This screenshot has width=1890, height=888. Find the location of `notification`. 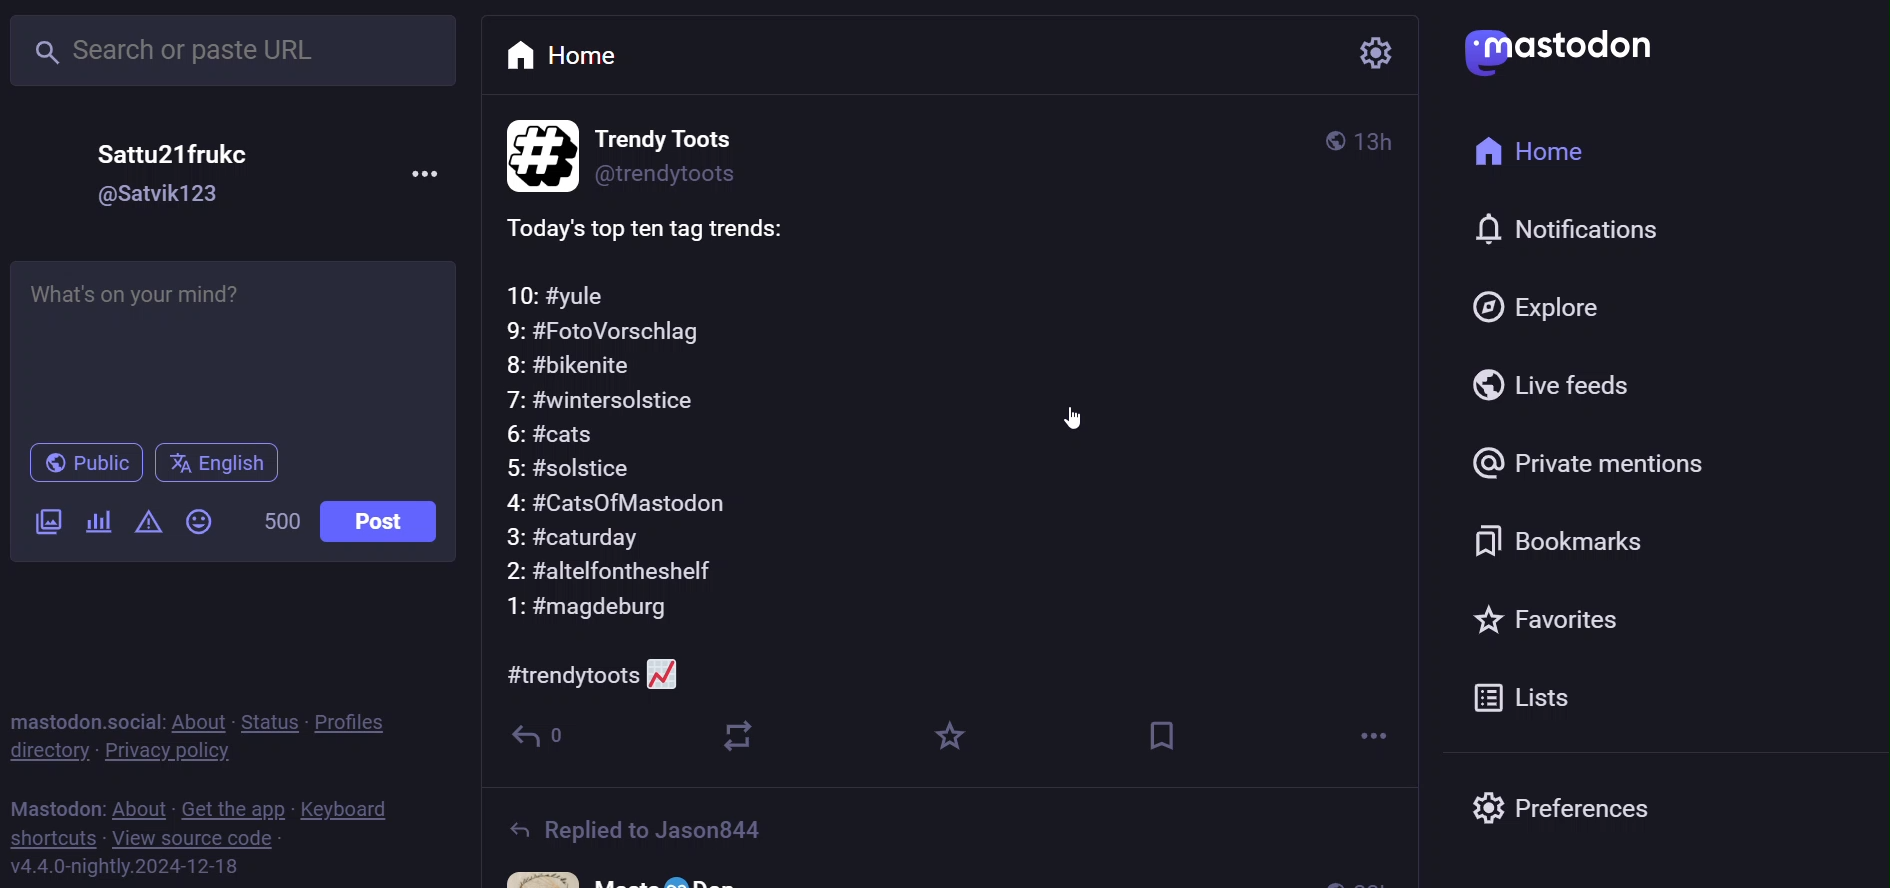

notification is located at coordinates (1577, 228).